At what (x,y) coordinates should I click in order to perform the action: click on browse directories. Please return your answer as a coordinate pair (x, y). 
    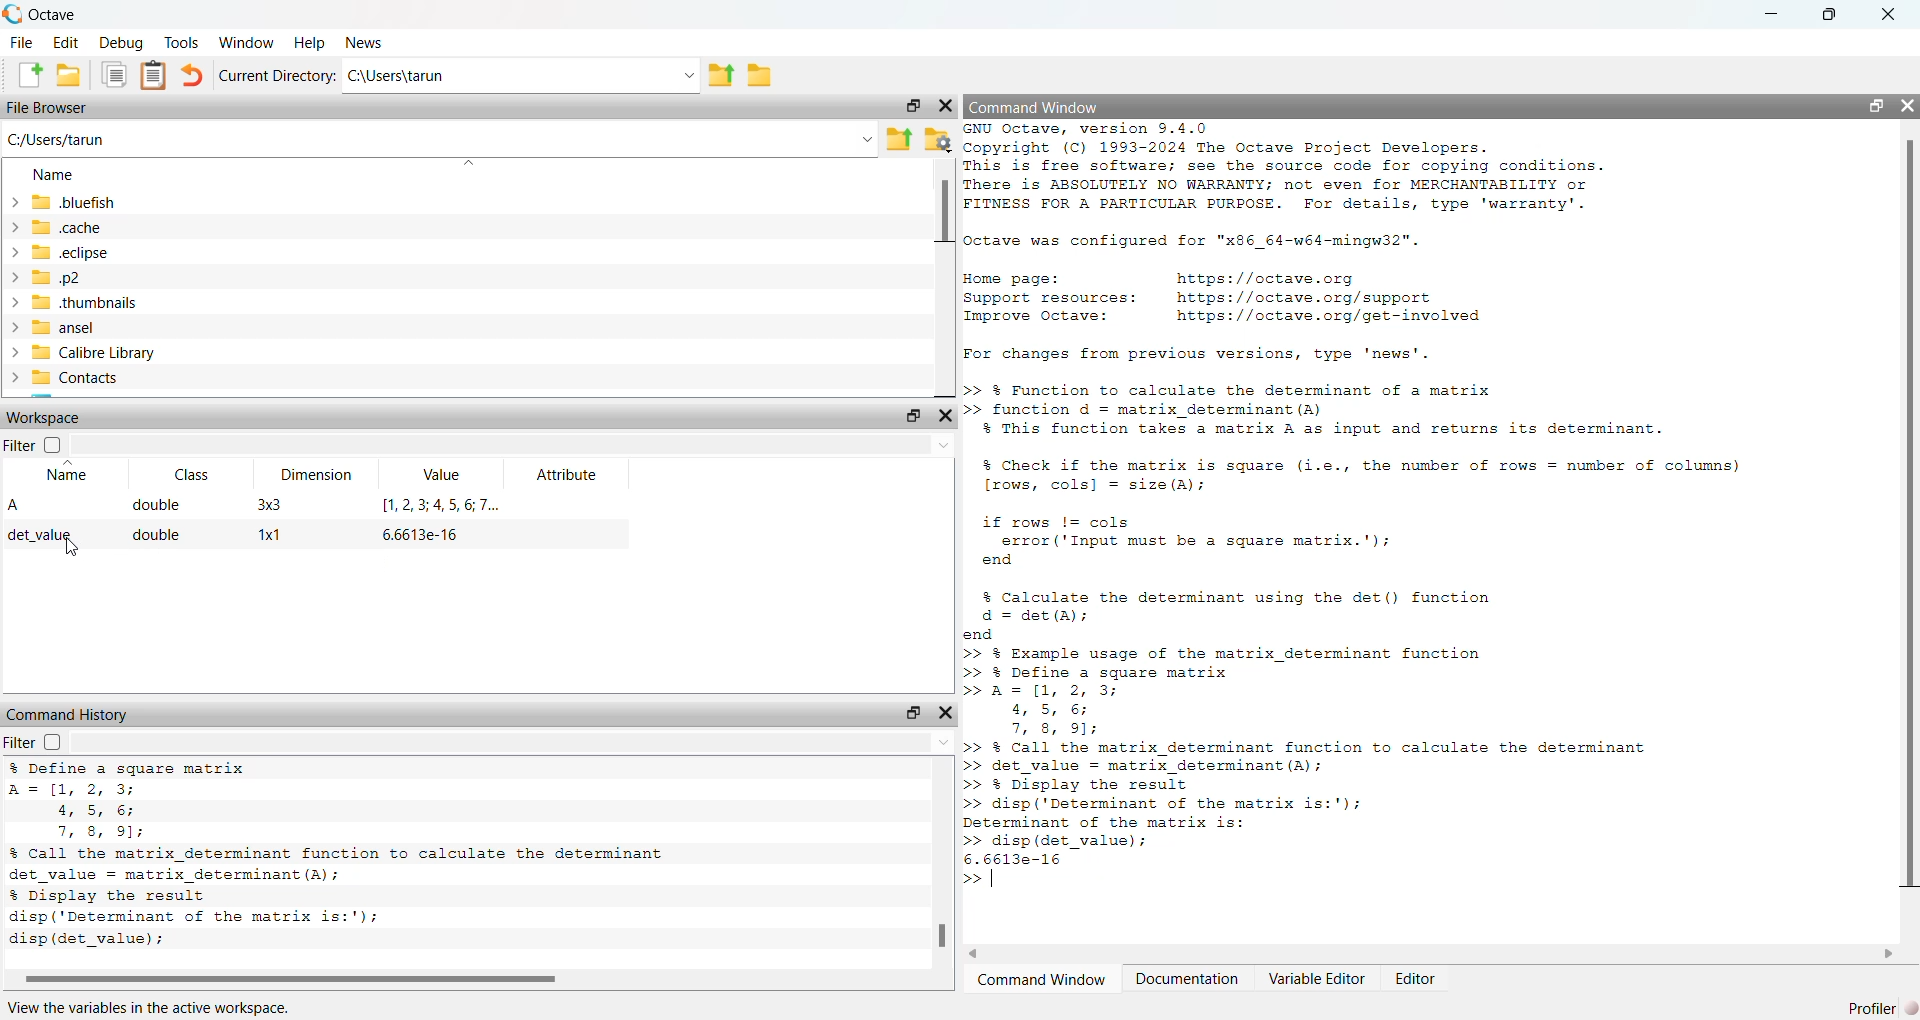
    Looking at the image, I should click on (763, 76).